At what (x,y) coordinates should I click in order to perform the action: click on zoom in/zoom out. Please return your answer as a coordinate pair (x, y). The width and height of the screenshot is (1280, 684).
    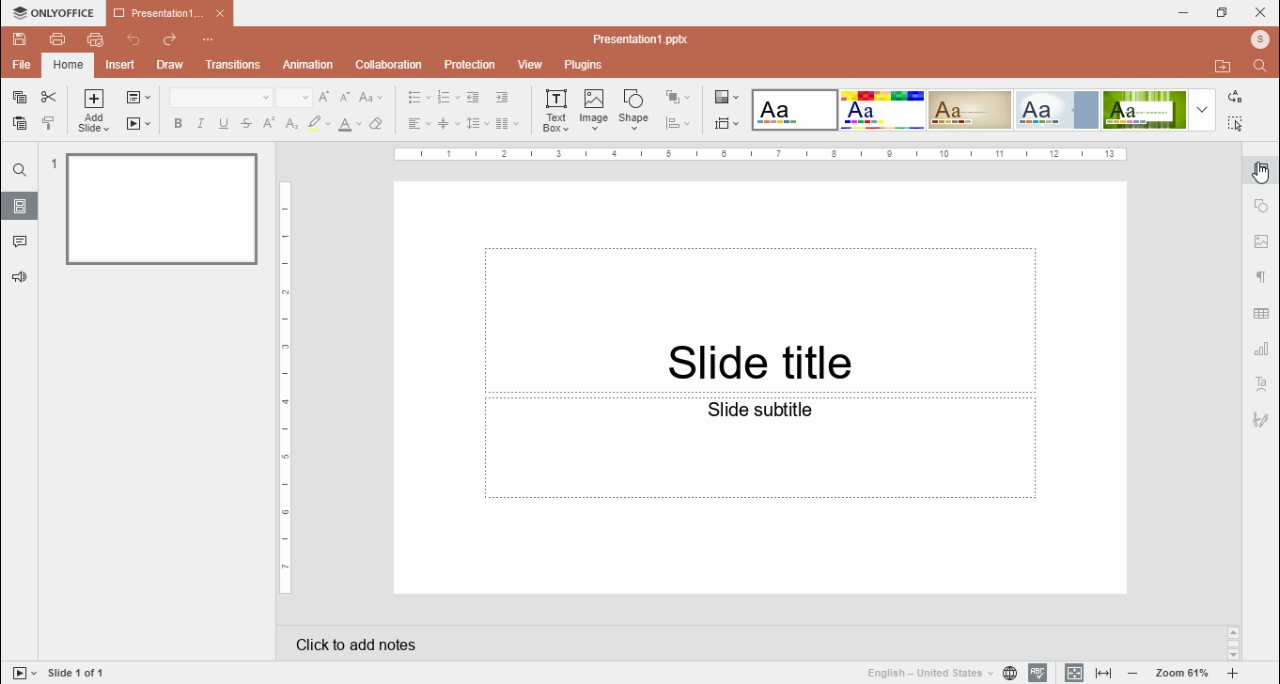
    Looking at the image, I should click on (1182, 674).